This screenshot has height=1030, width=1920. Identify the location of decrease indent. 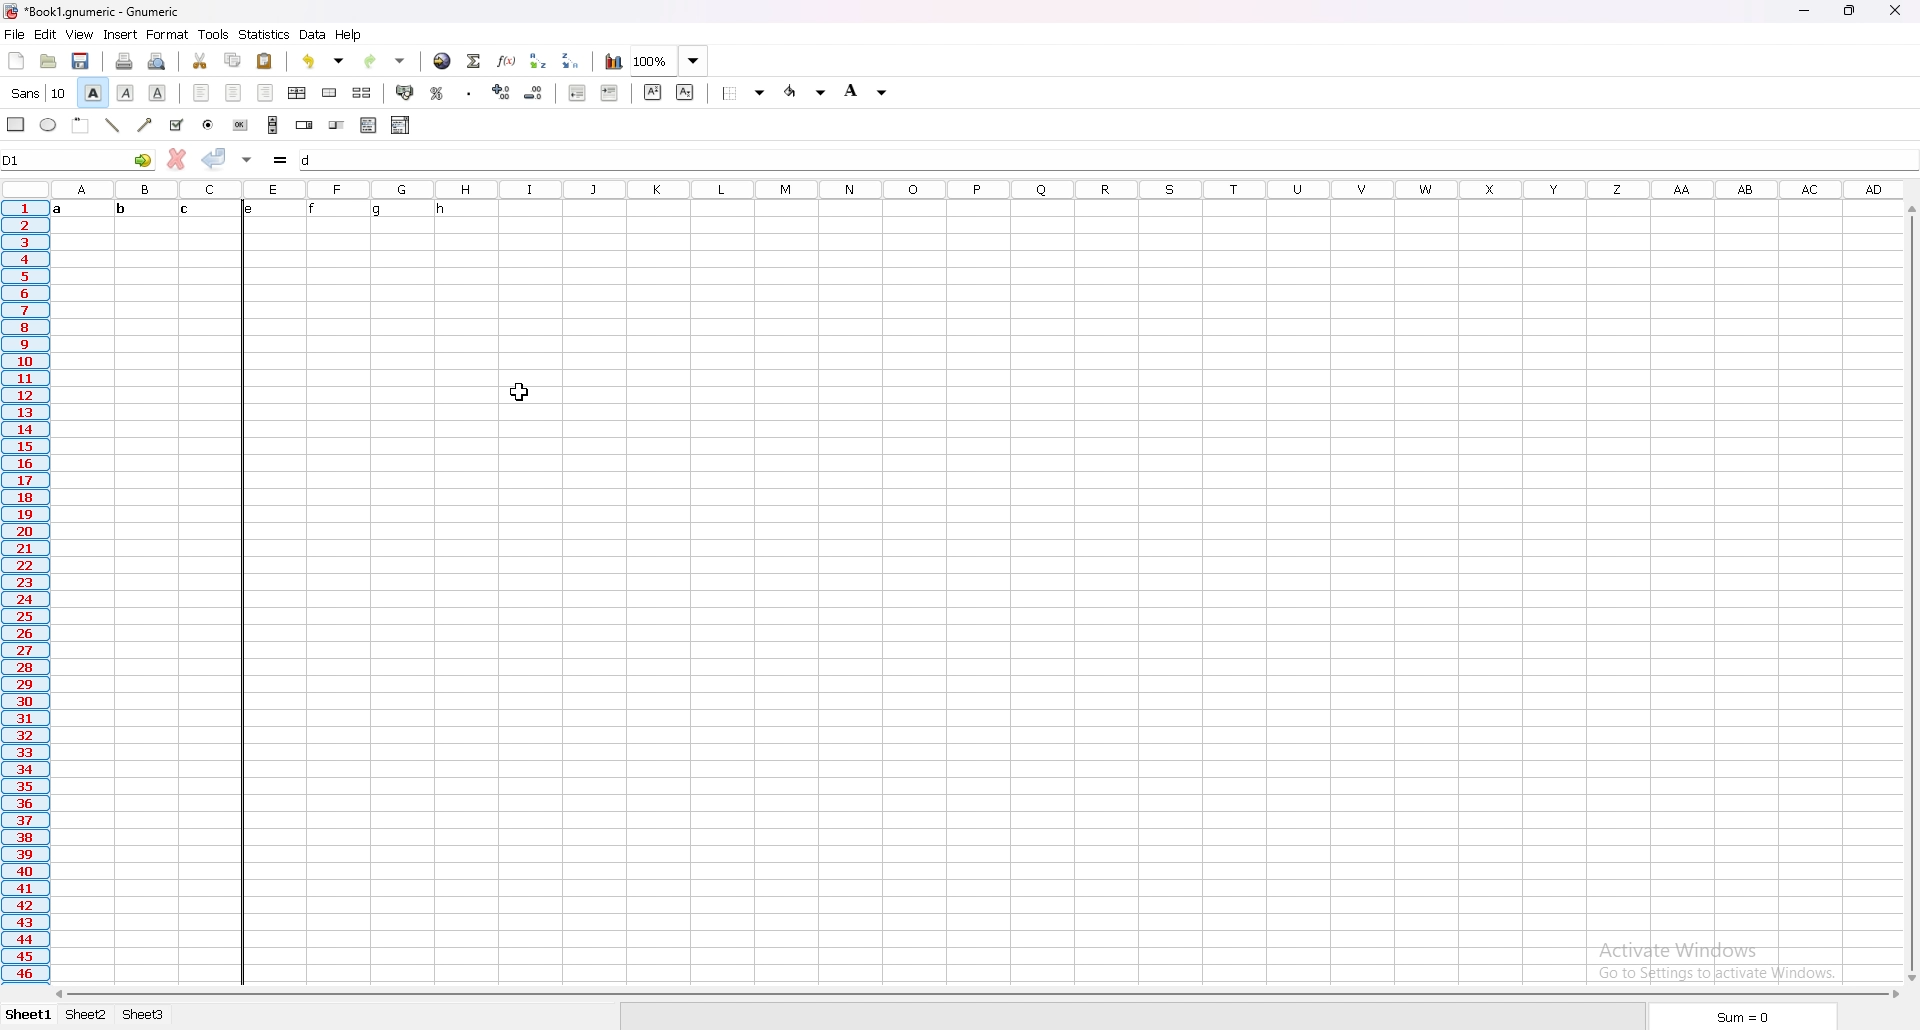
(578, 92).